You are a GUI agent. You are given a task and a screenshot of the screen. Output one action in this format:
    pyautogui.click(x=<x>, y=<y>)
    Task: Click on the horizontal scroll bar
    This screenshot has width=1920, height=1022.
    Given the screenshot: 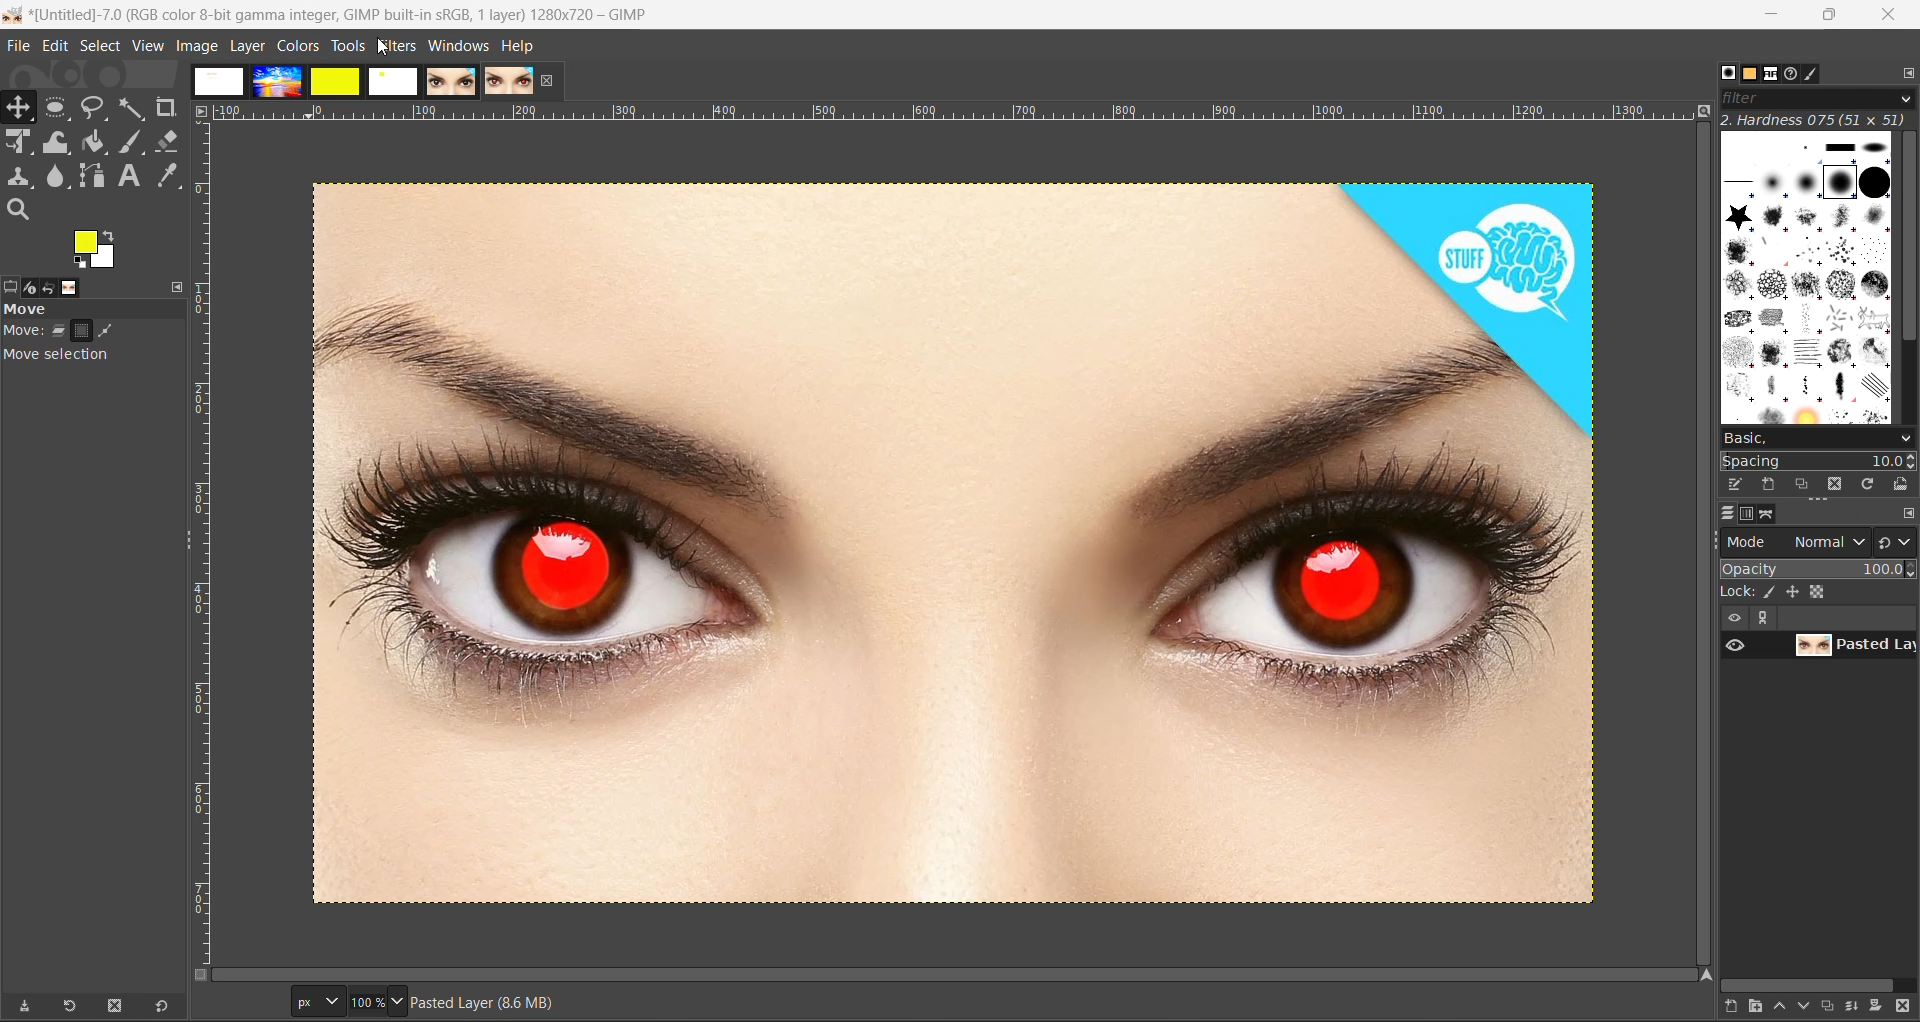 What is the action you would take?
    pyautogui.click(x=1812, y=983)
    